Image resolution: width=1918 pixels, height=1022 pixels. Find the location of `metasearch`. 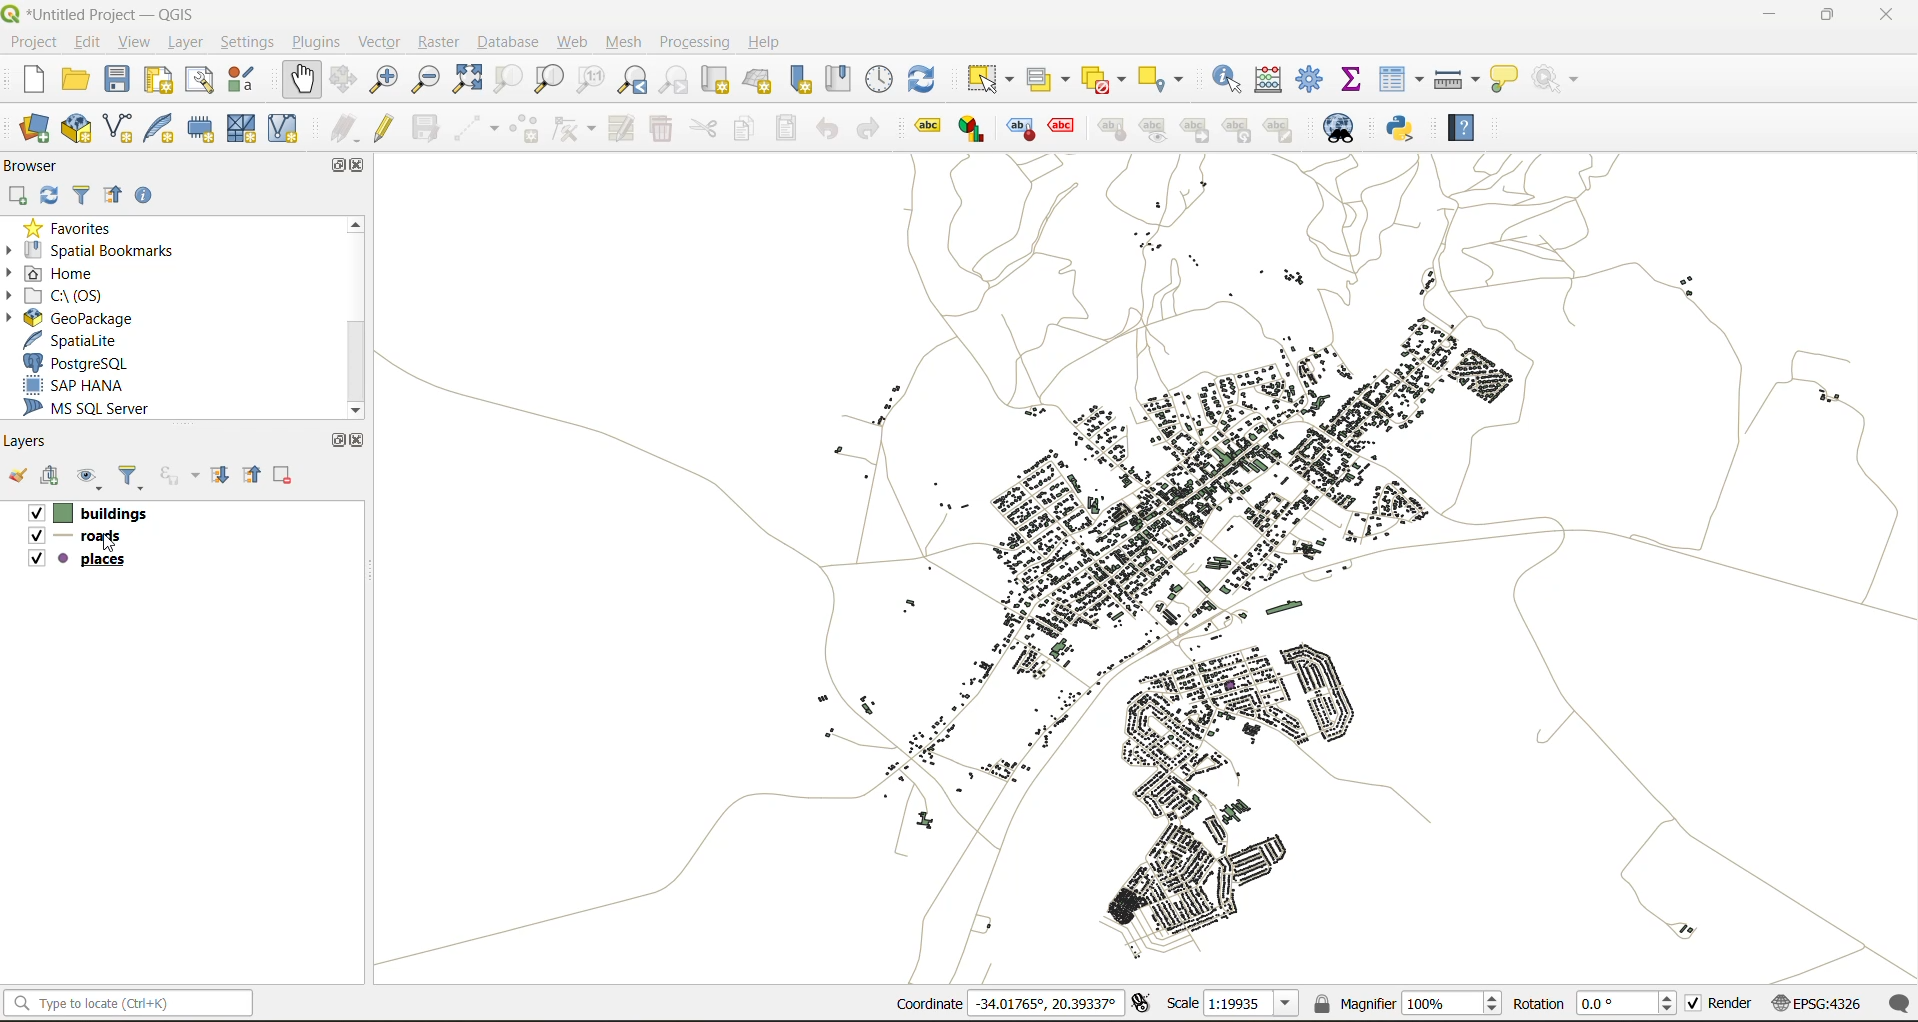

metasearch is located at coordinates (1346, 126).